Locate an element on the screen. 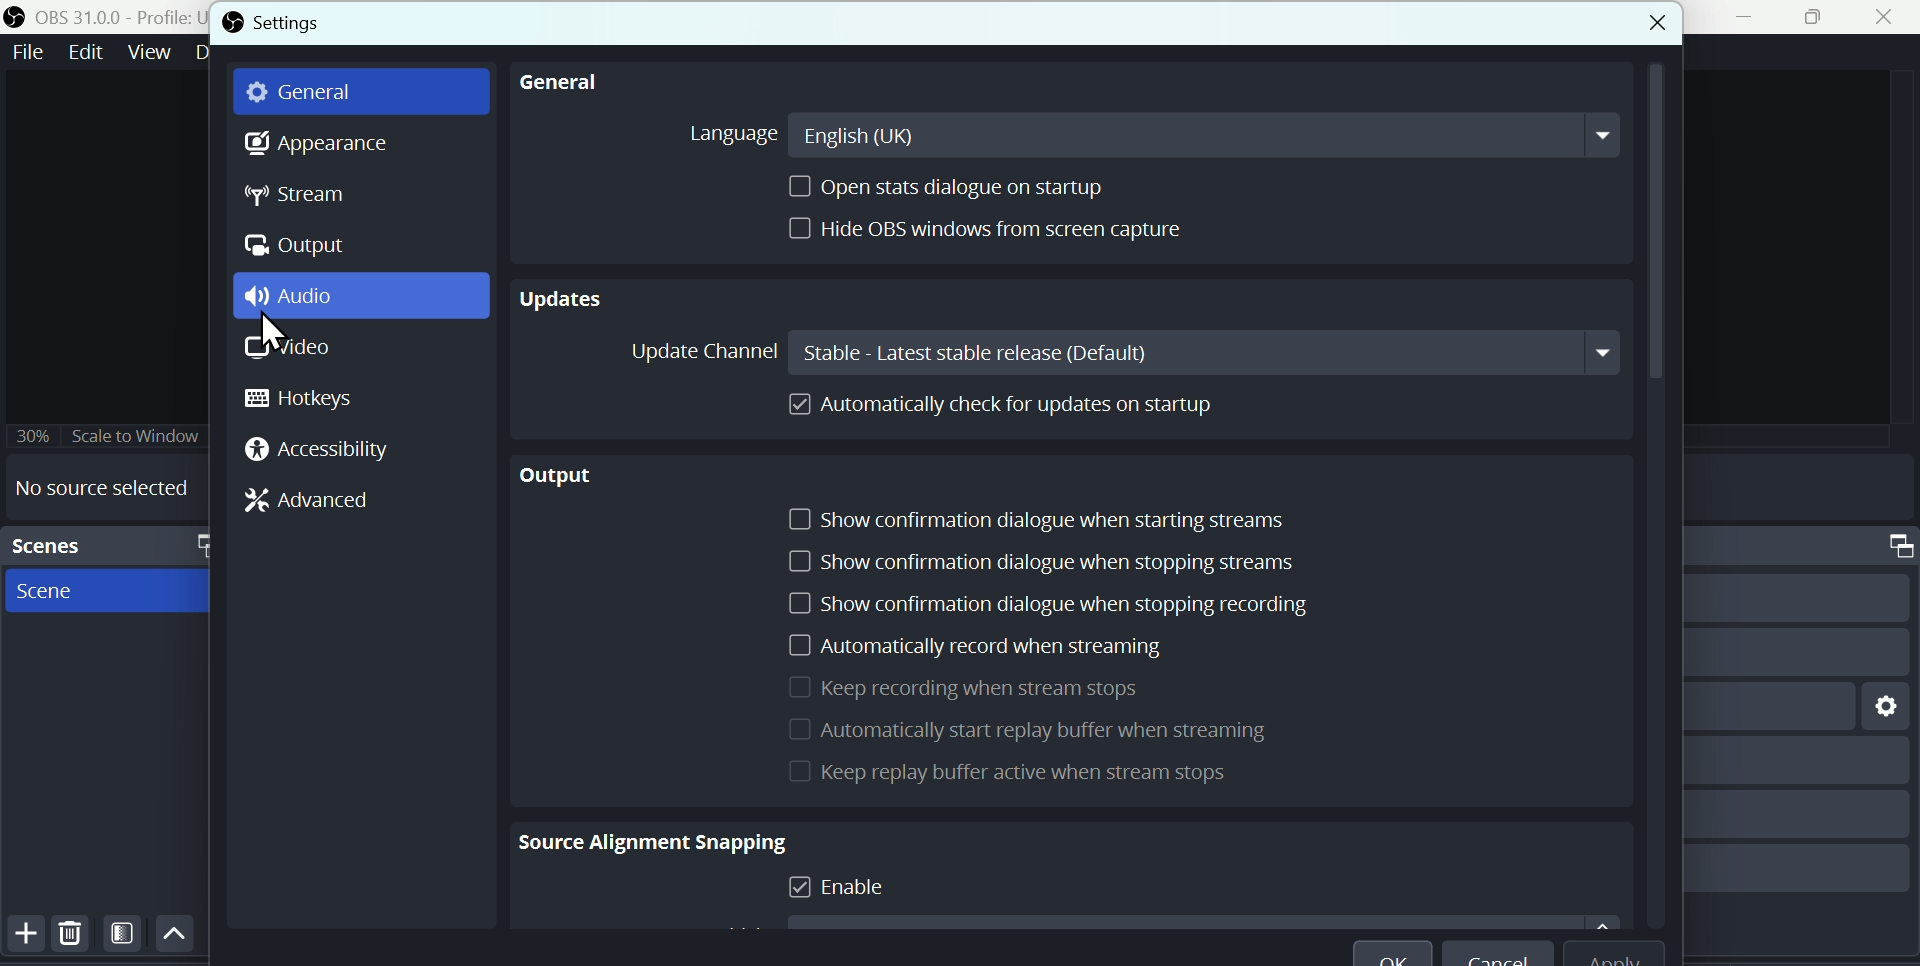  Close is located at coordinates (1884, 19).